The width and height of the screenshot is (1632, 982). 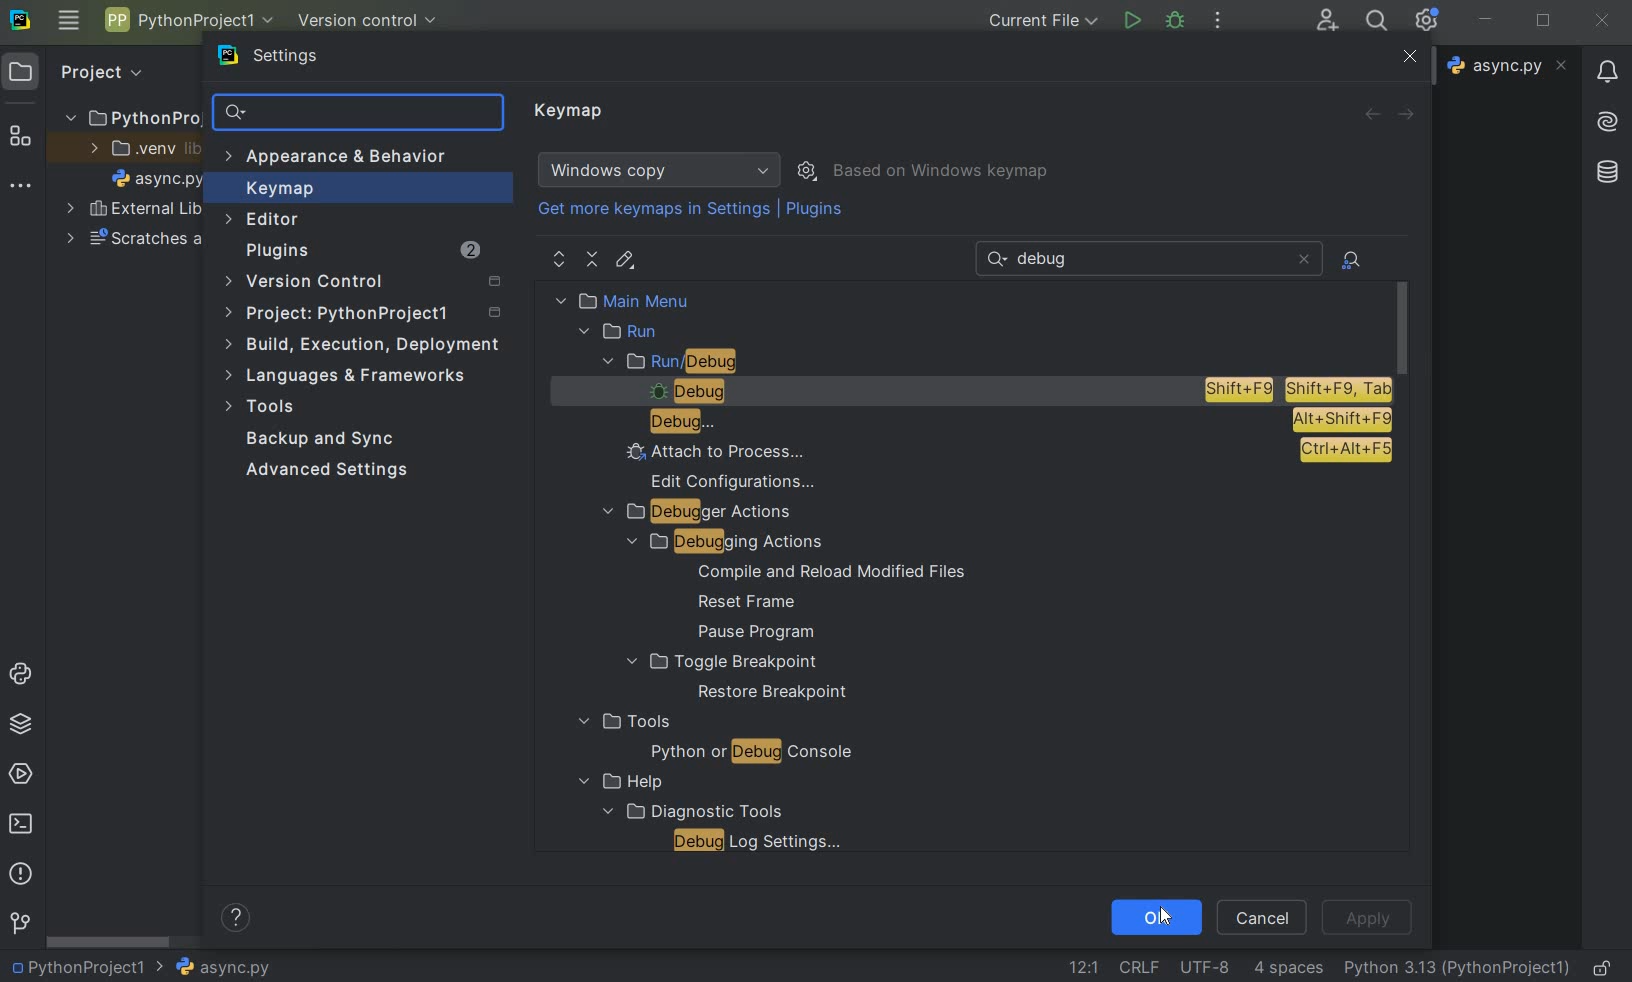 I want to click on ok, so click(x=1155, y=916).